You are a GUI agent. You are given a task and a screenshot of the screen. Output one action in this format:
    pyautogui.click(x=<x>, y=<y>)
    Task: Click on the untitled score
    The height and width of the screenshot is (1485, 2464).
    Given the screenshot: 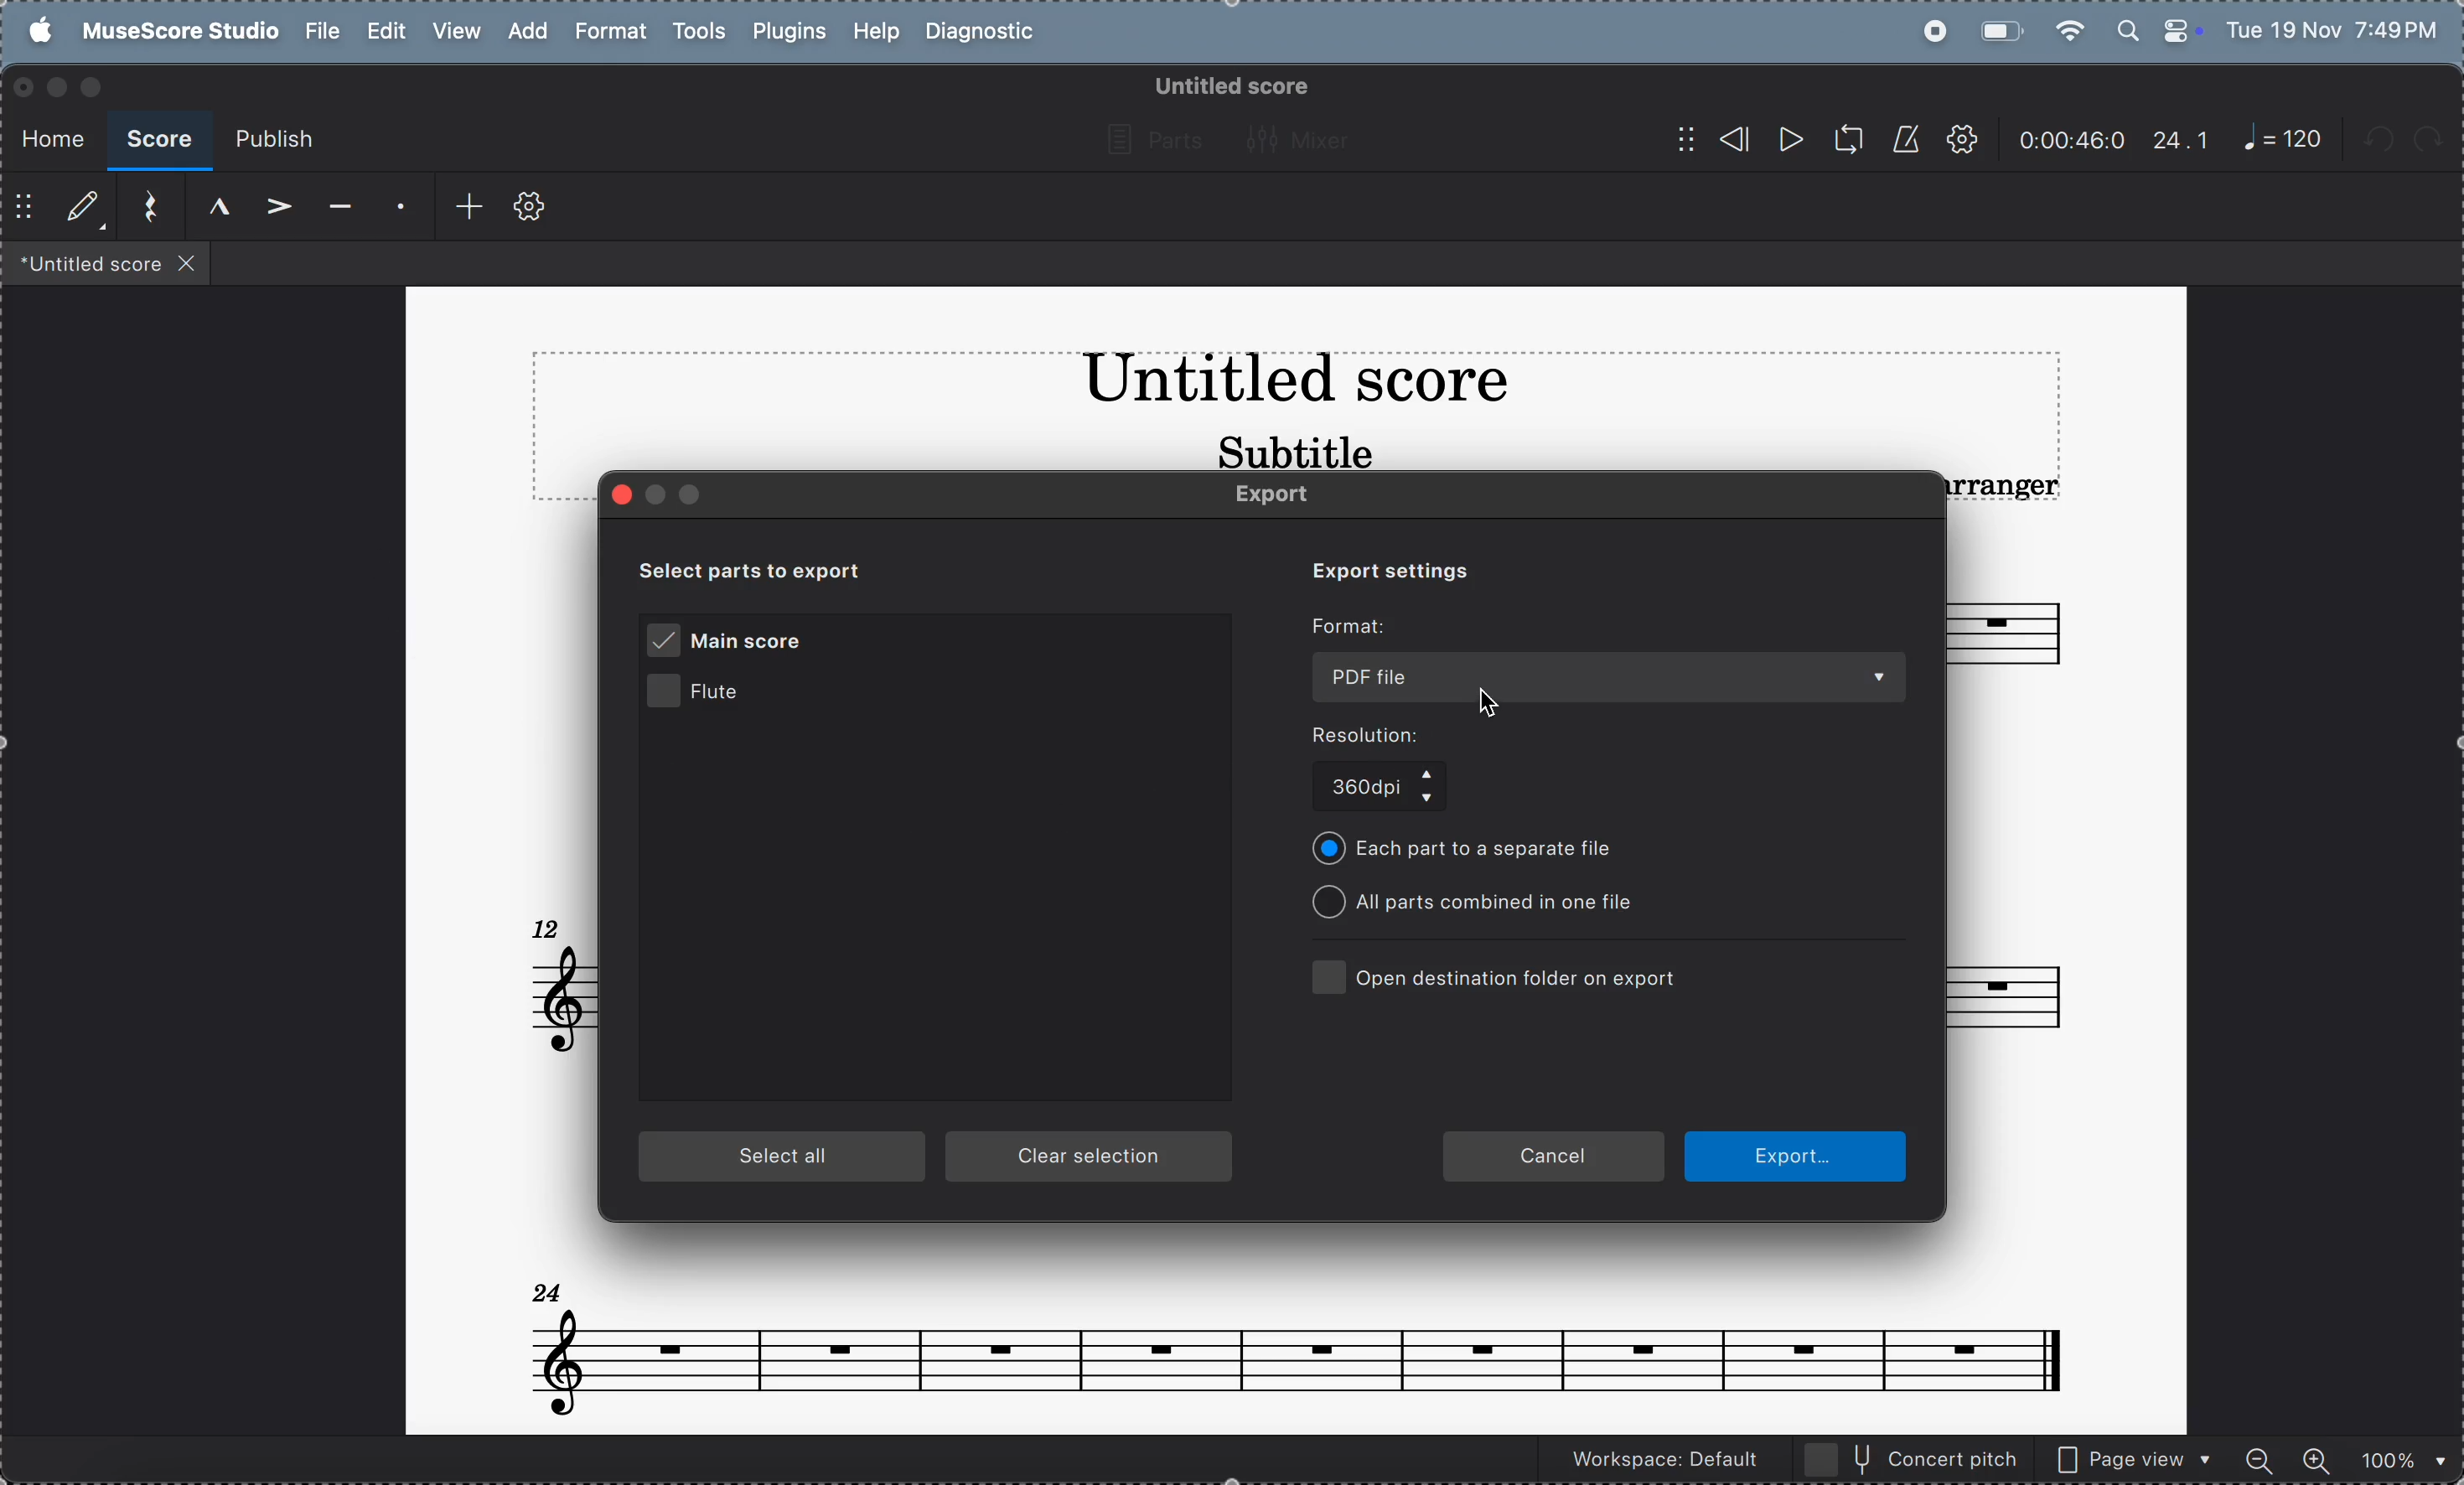 What is the action you would take?
    pyautogui.click(x=1228, y=86)
    